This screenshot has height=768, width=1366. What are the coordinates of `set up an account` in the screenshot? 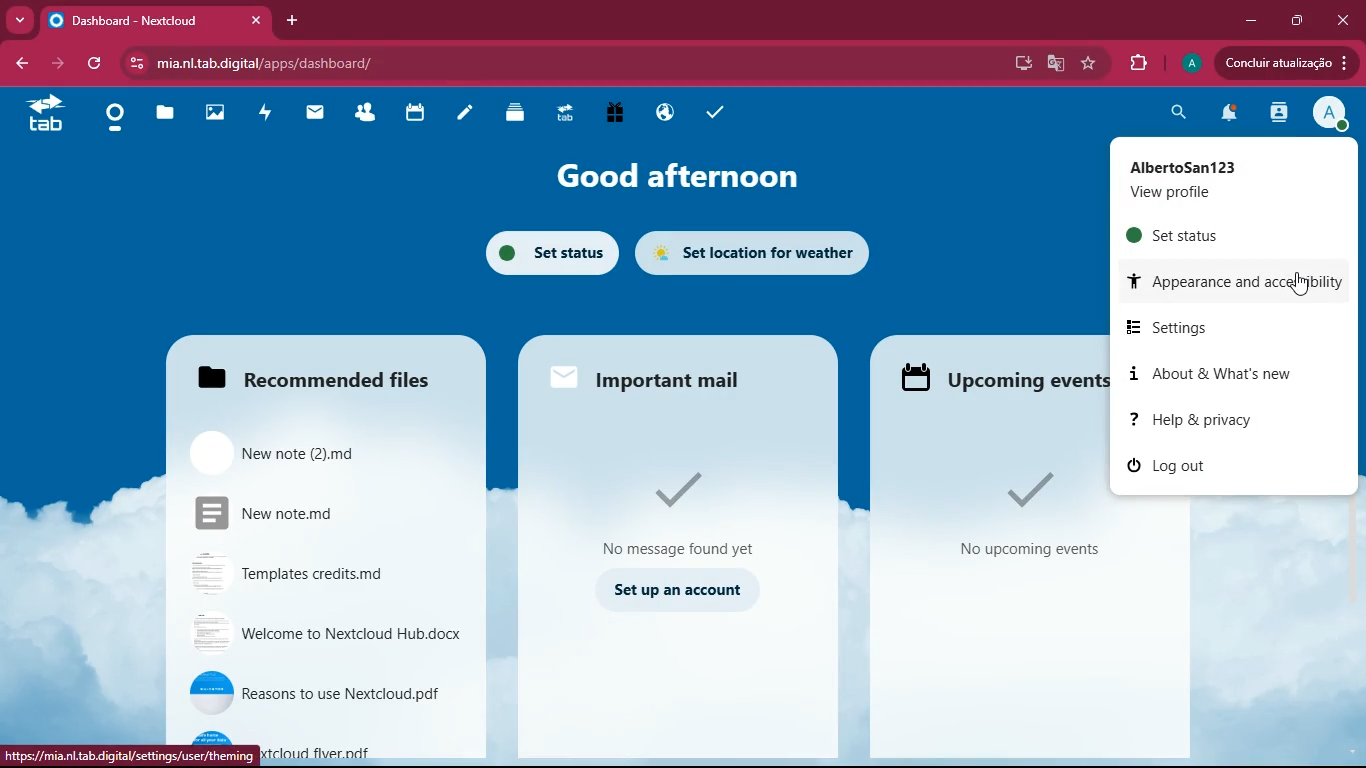 It's located at (681, 589).